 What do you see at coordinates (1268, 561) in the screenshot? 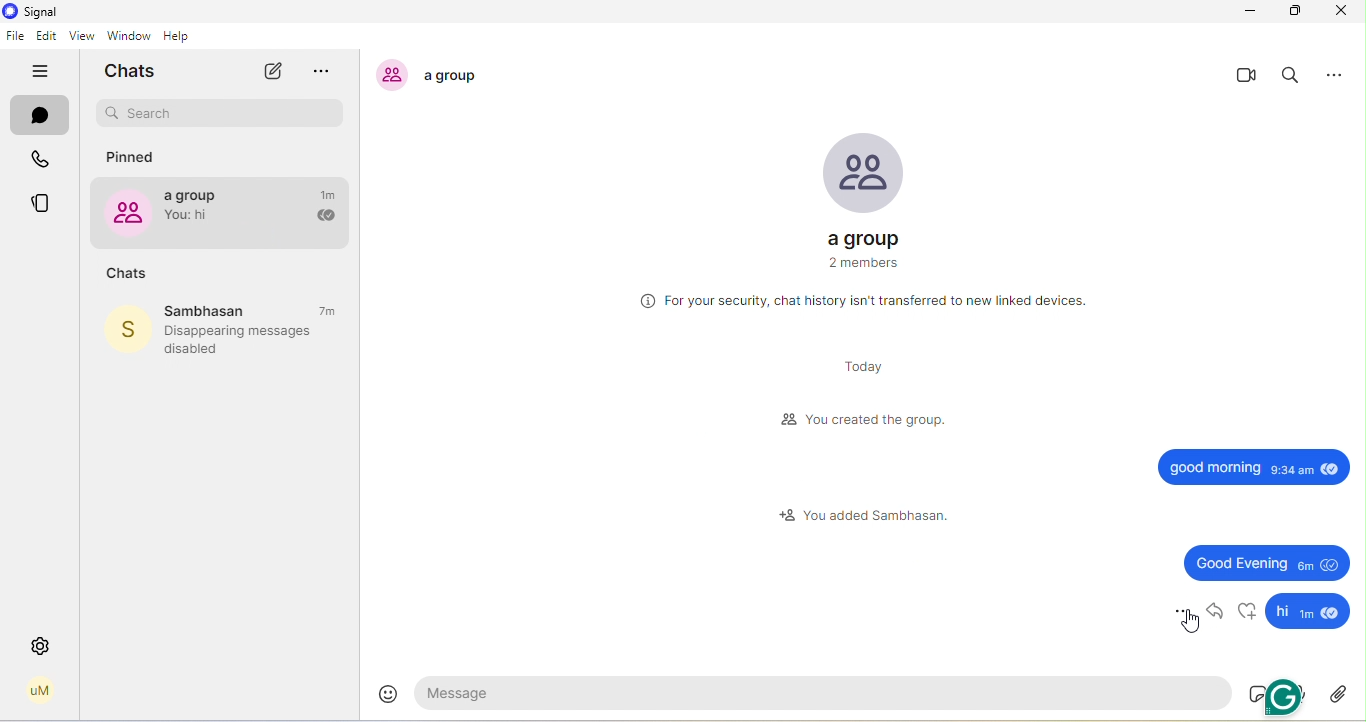
I see `good evening` at bounding box center [1268, 561].